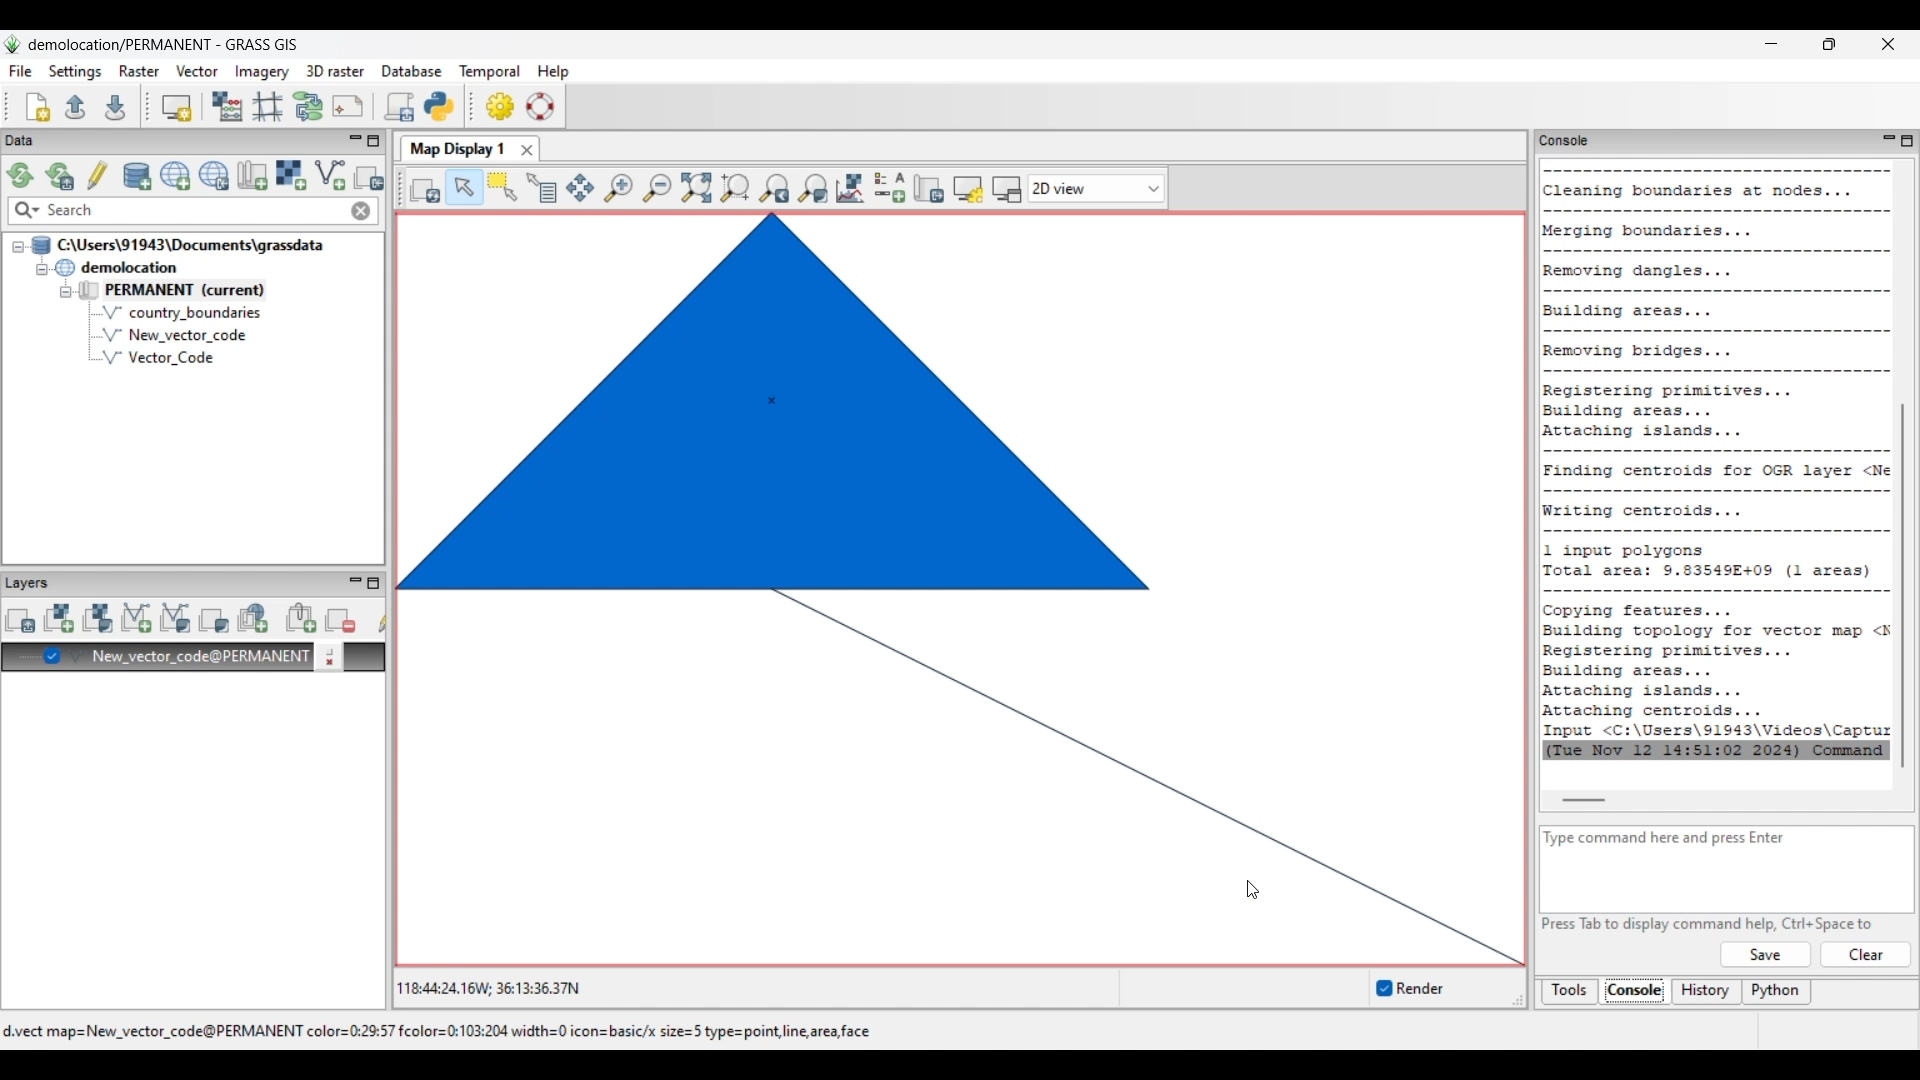 This screenshot has height=1080, width=1920. What do you see at coordinates (263, 72) in the screenshot?
I see `Imagery menu` at bounding box center [263, 72].